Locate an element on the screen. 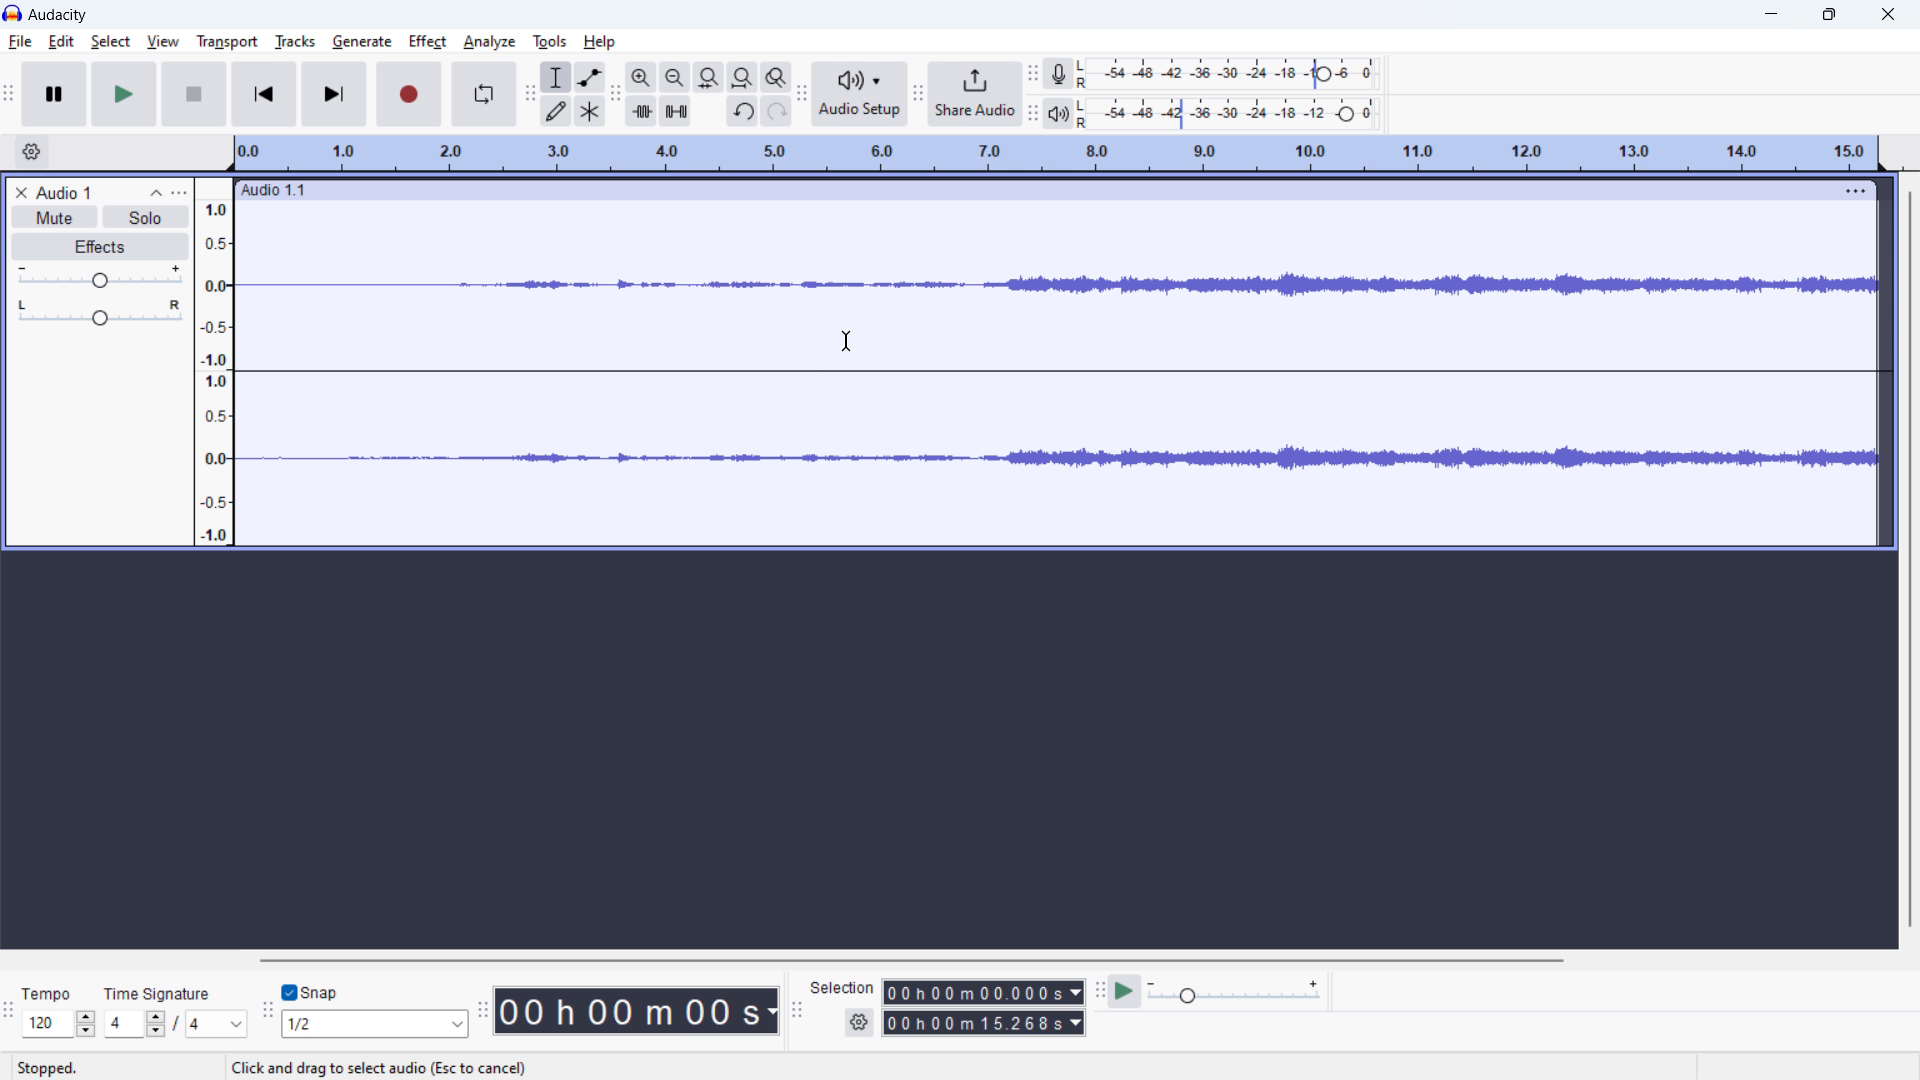 The width and height of the screenshot is (1920, 1080). pan: center is located at coordinates (100, 312).